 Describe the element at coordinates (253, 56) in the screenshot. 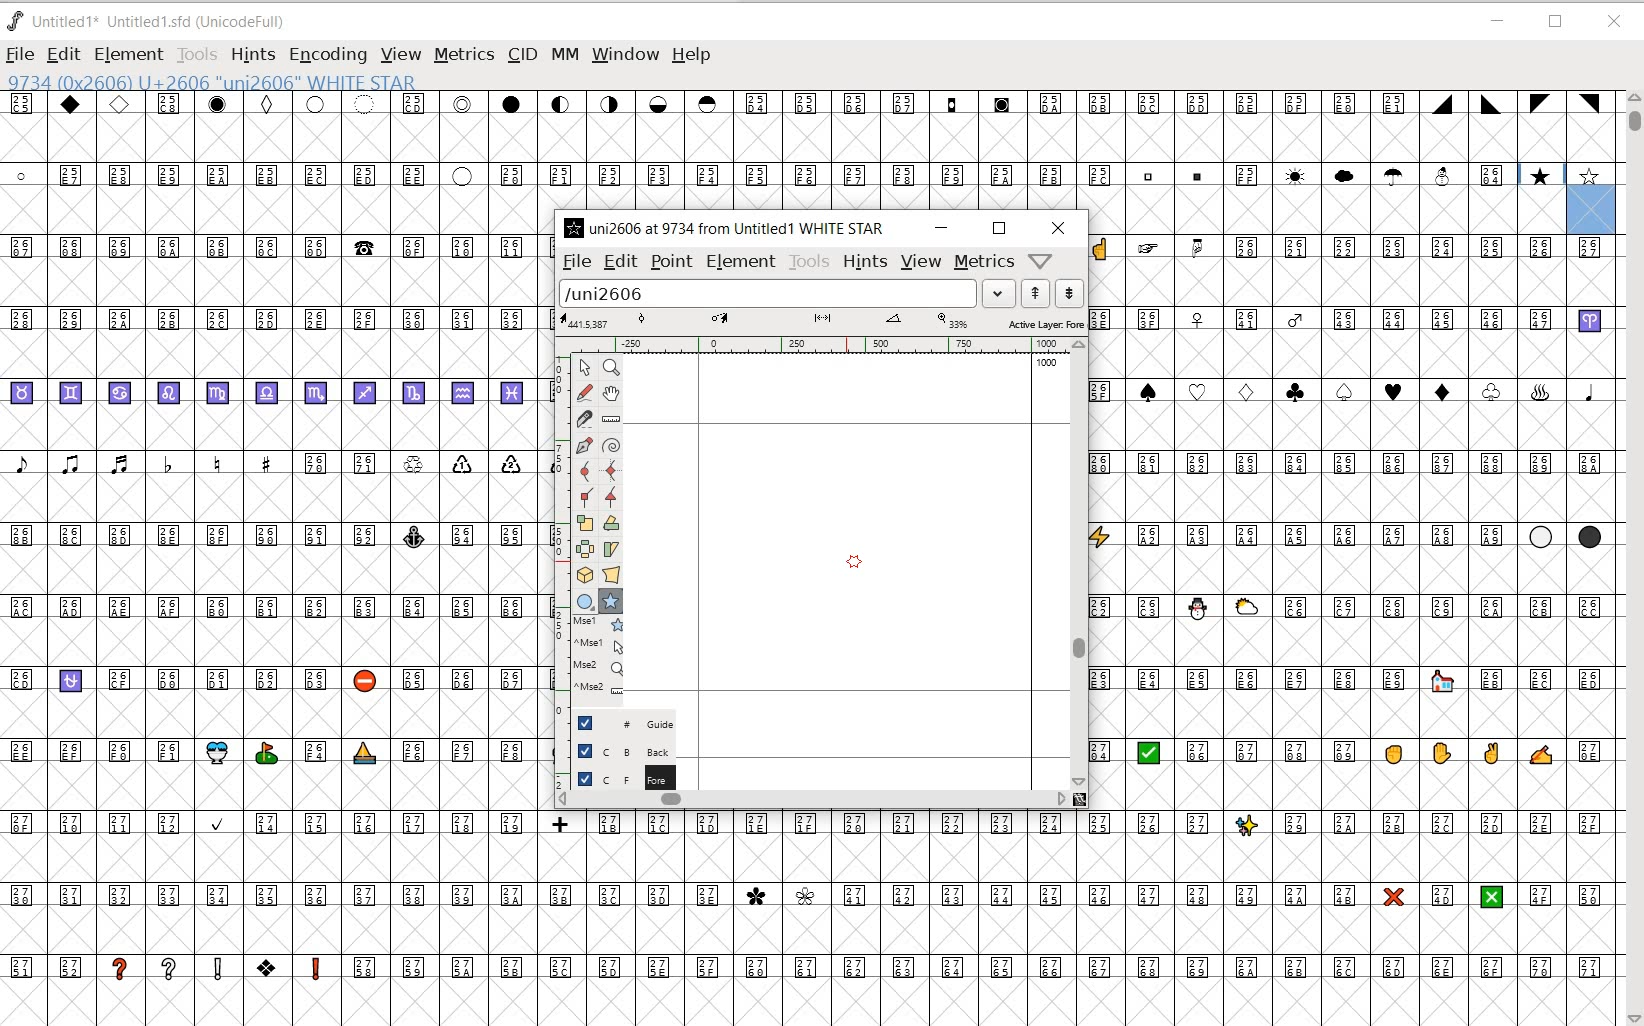

I see `HINTS` at that location.